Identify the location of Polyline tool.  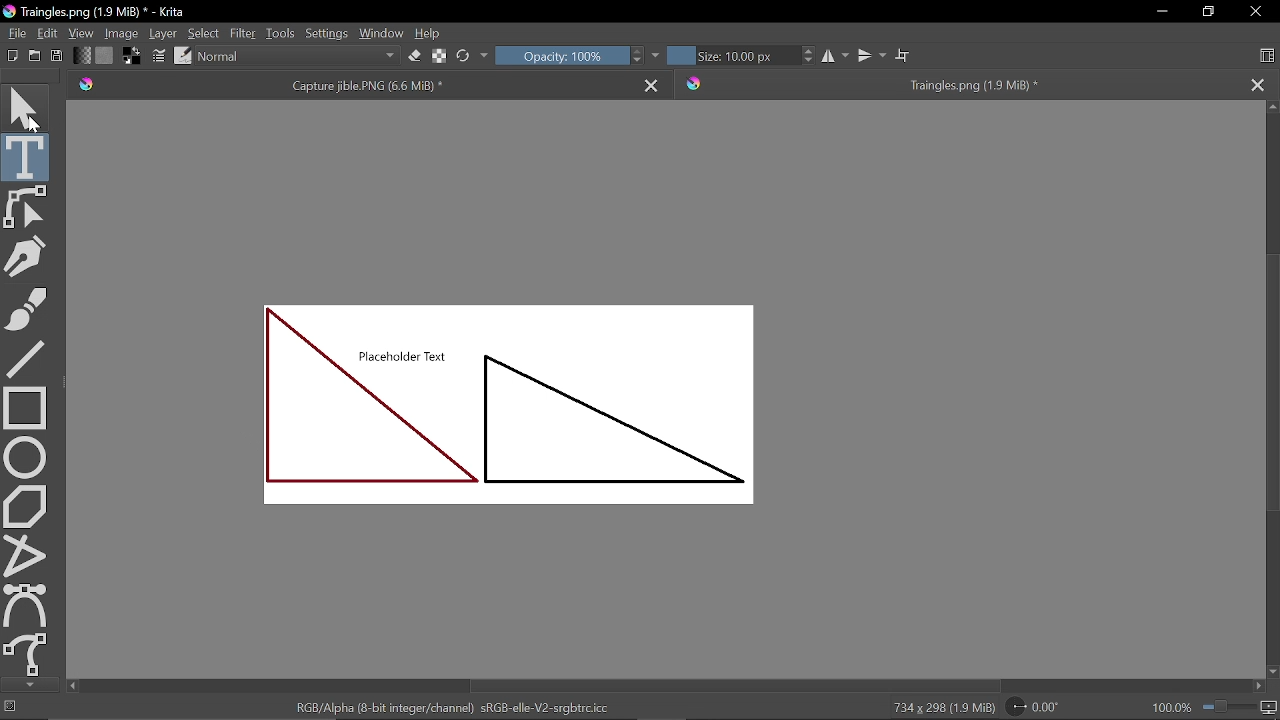
(22, 555).